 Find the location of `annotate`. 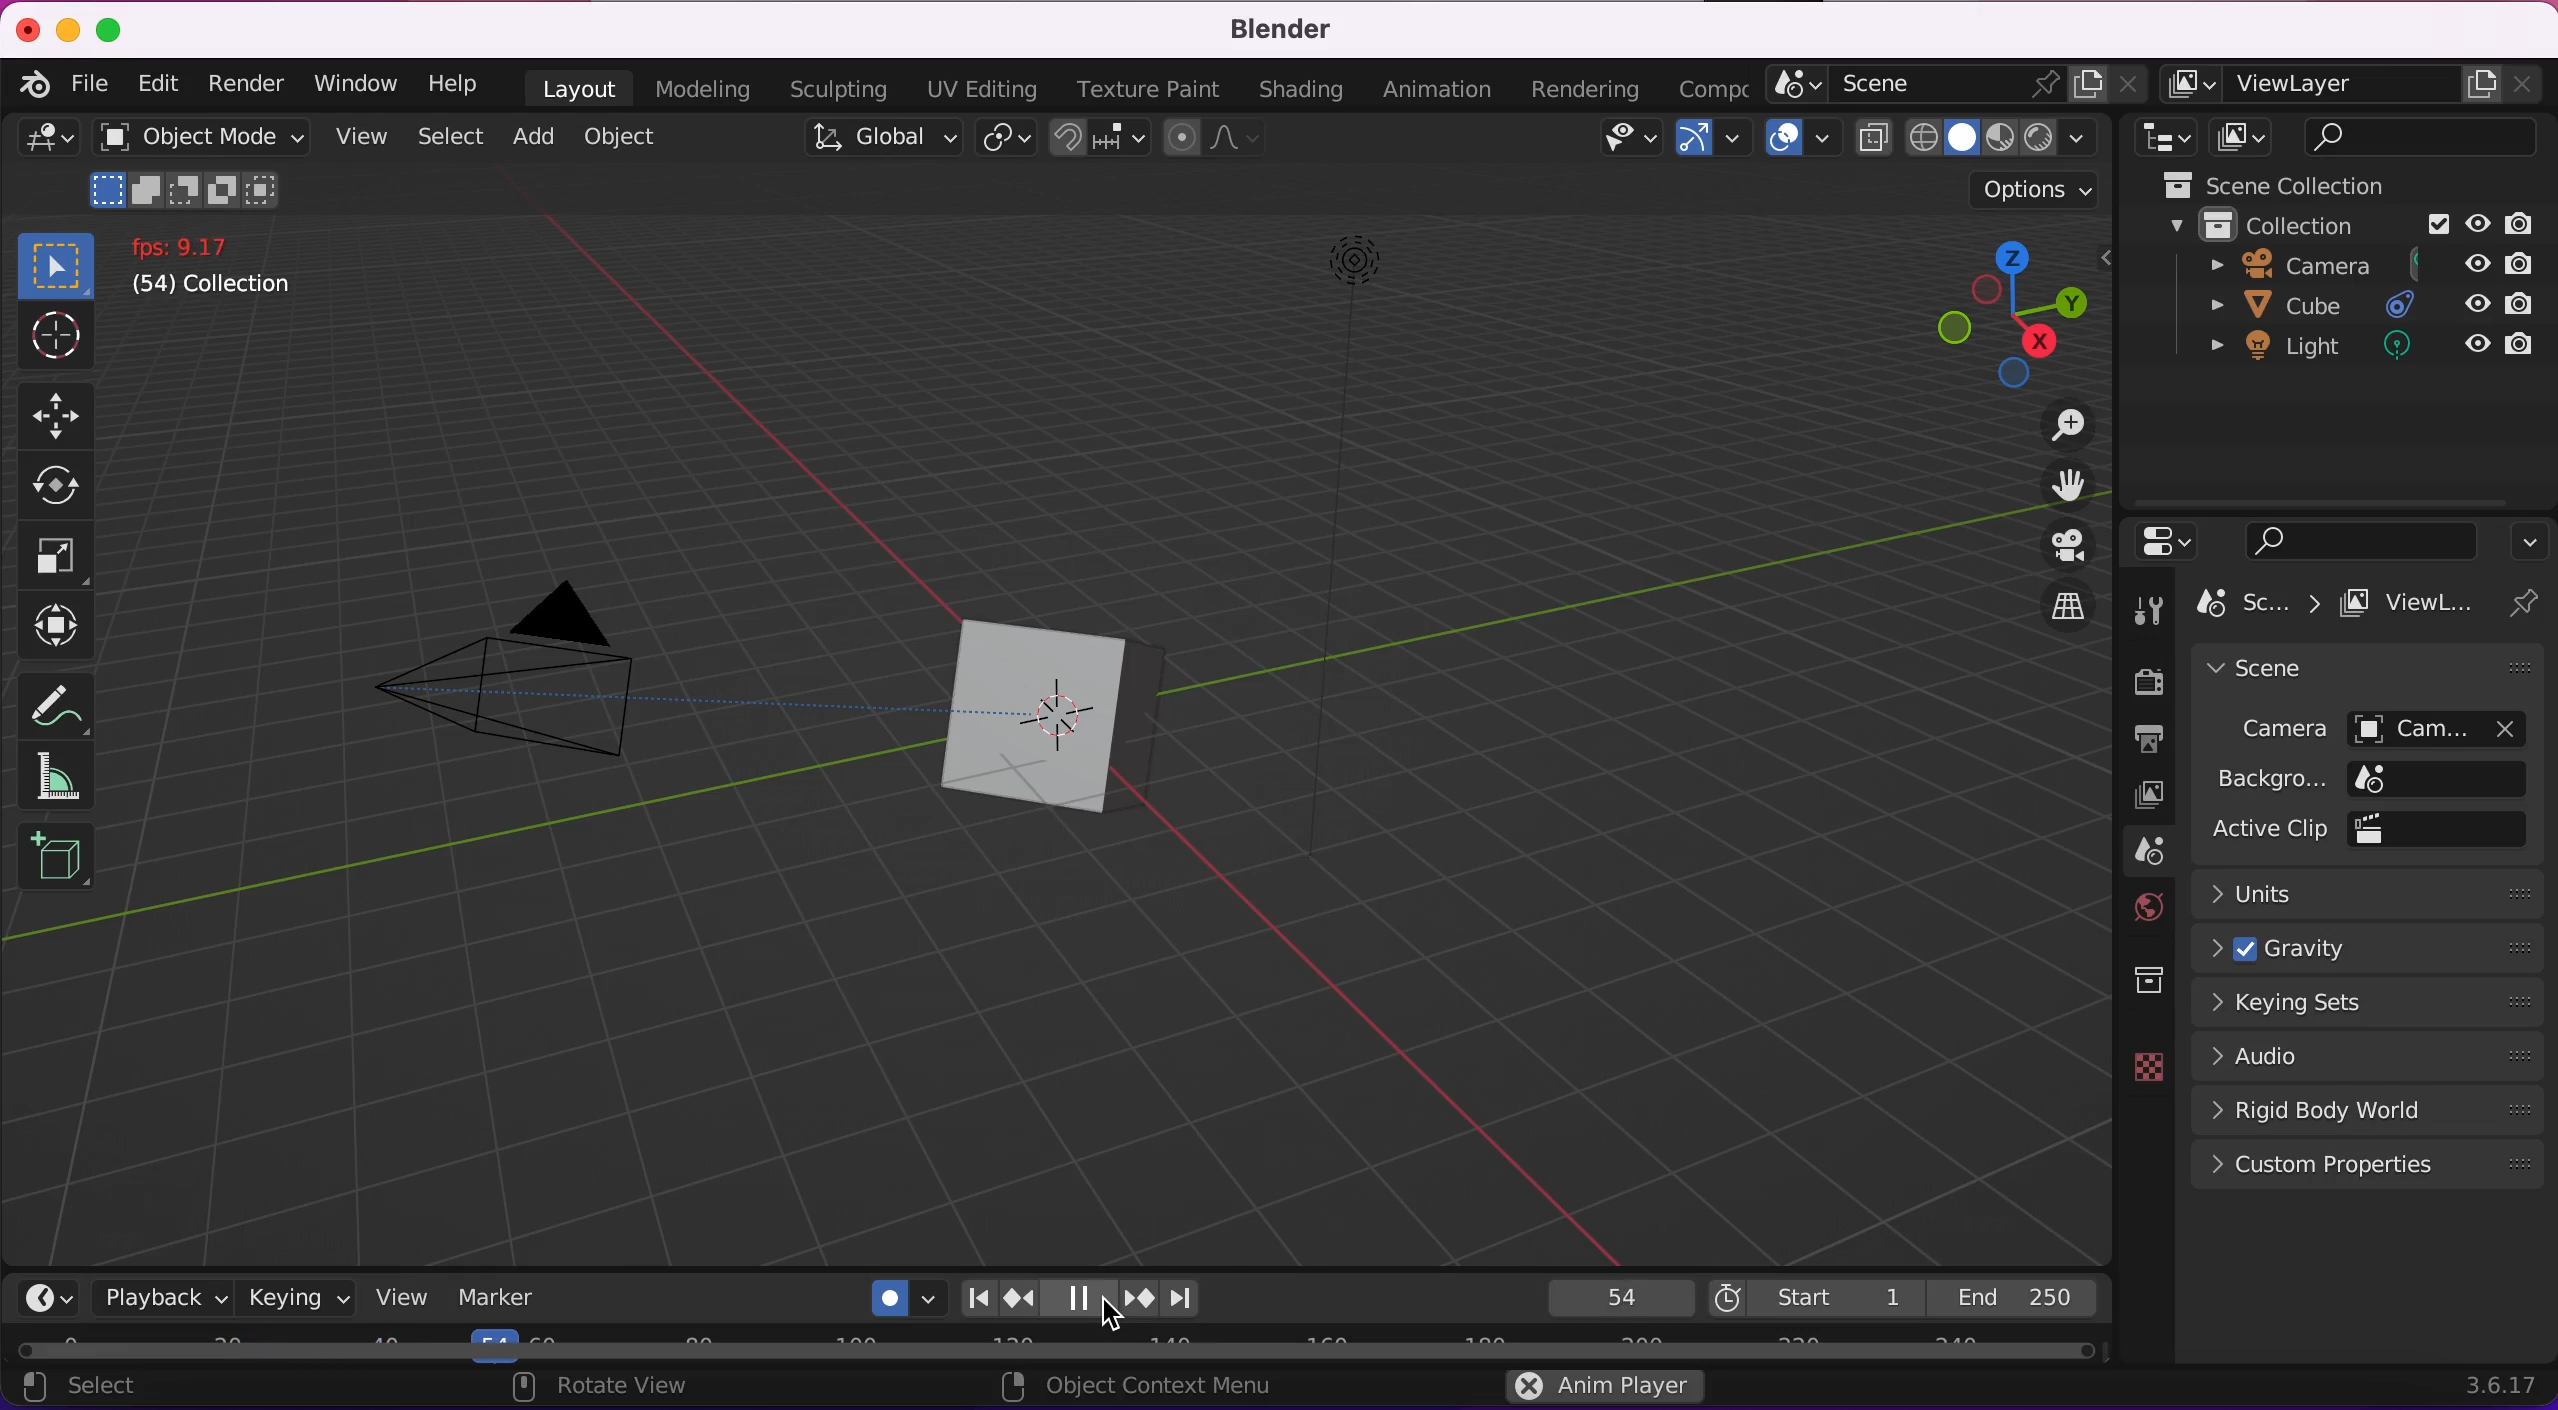

annotate is located at coordinates (51, 700).